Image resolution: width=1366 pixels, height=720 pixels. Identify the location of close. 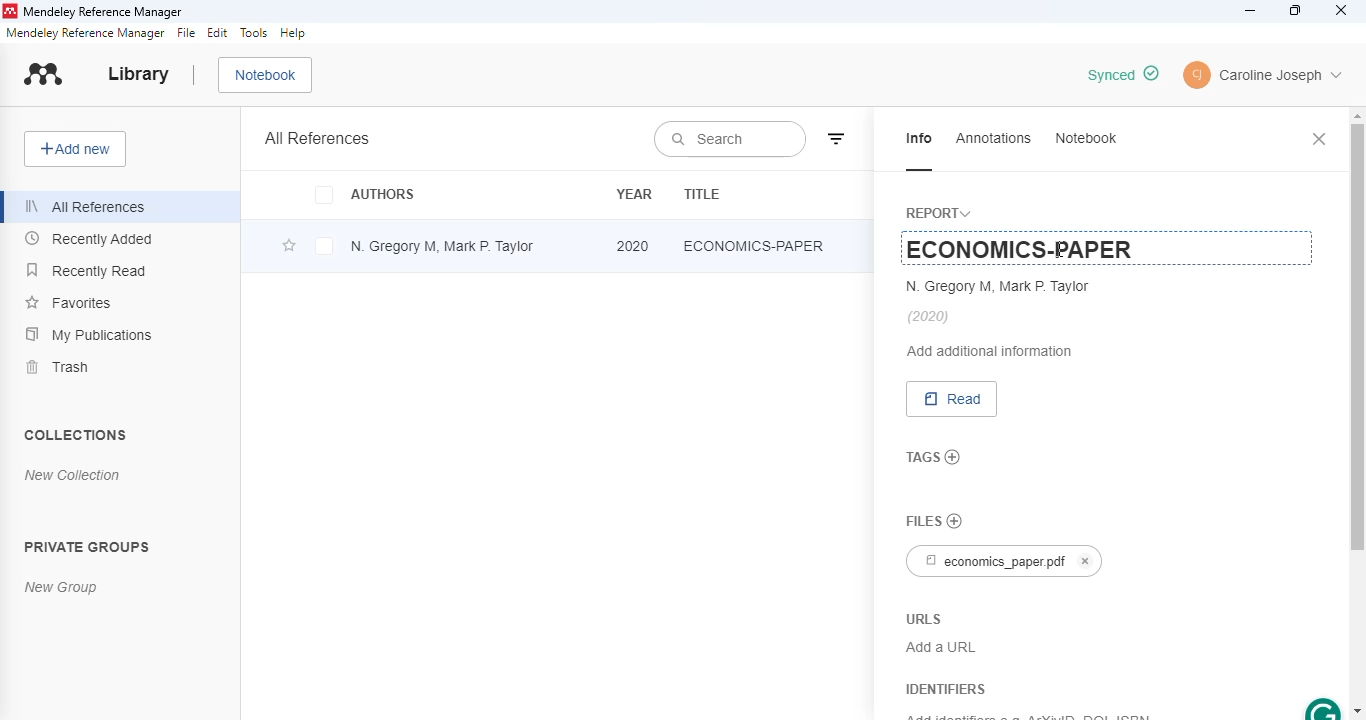
(1341, 10).